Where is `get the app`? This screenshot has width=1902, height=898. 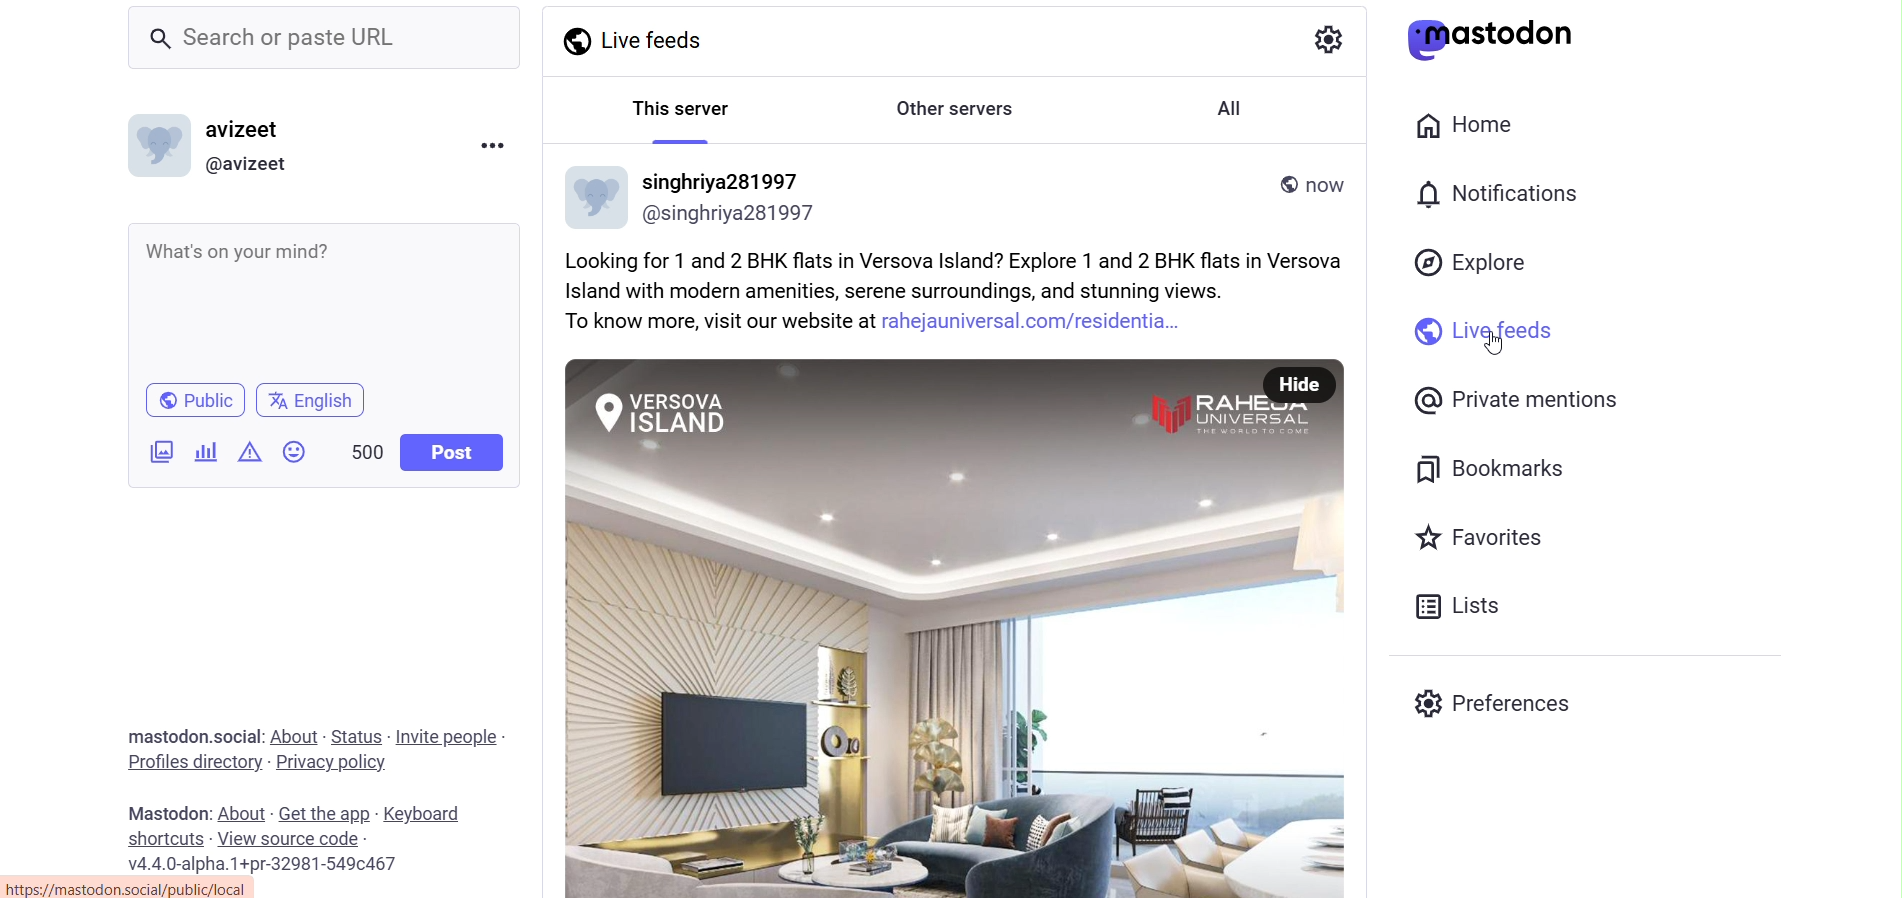 get the app is located at coordinates (325, 813).